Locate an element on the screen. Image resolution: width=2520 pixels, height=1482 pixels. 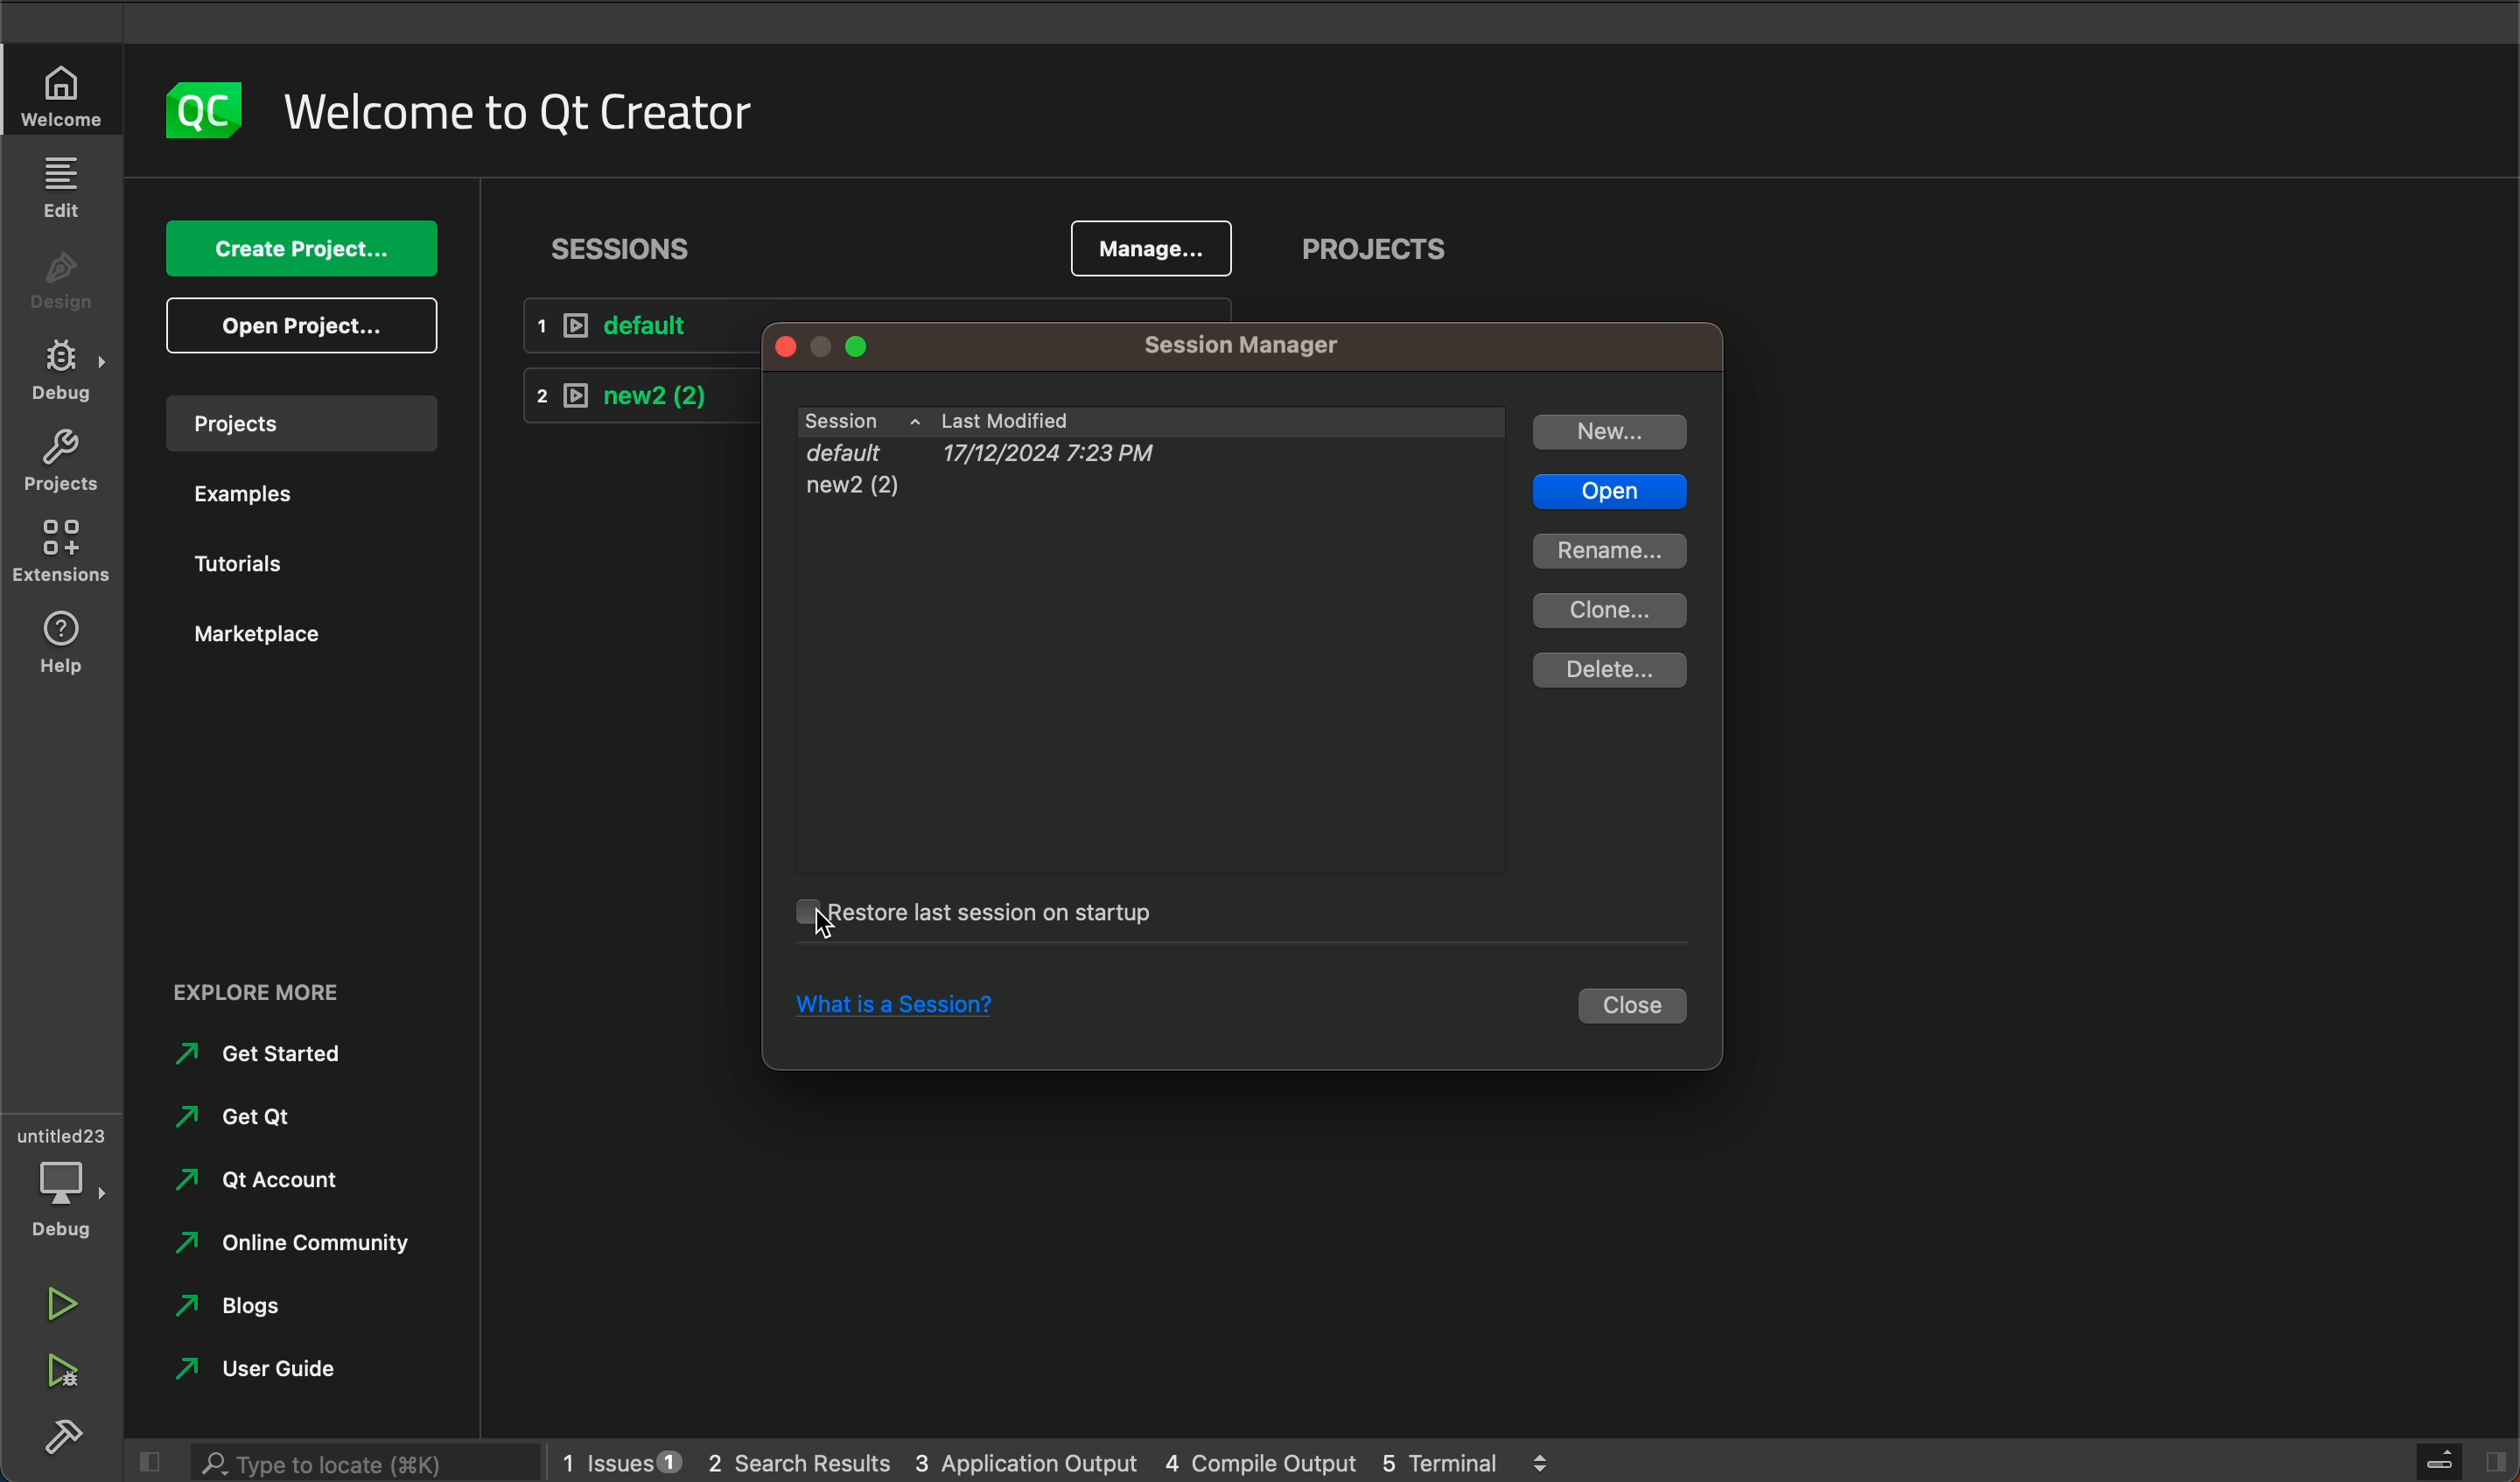
examples is located at coordinates (248, 494).